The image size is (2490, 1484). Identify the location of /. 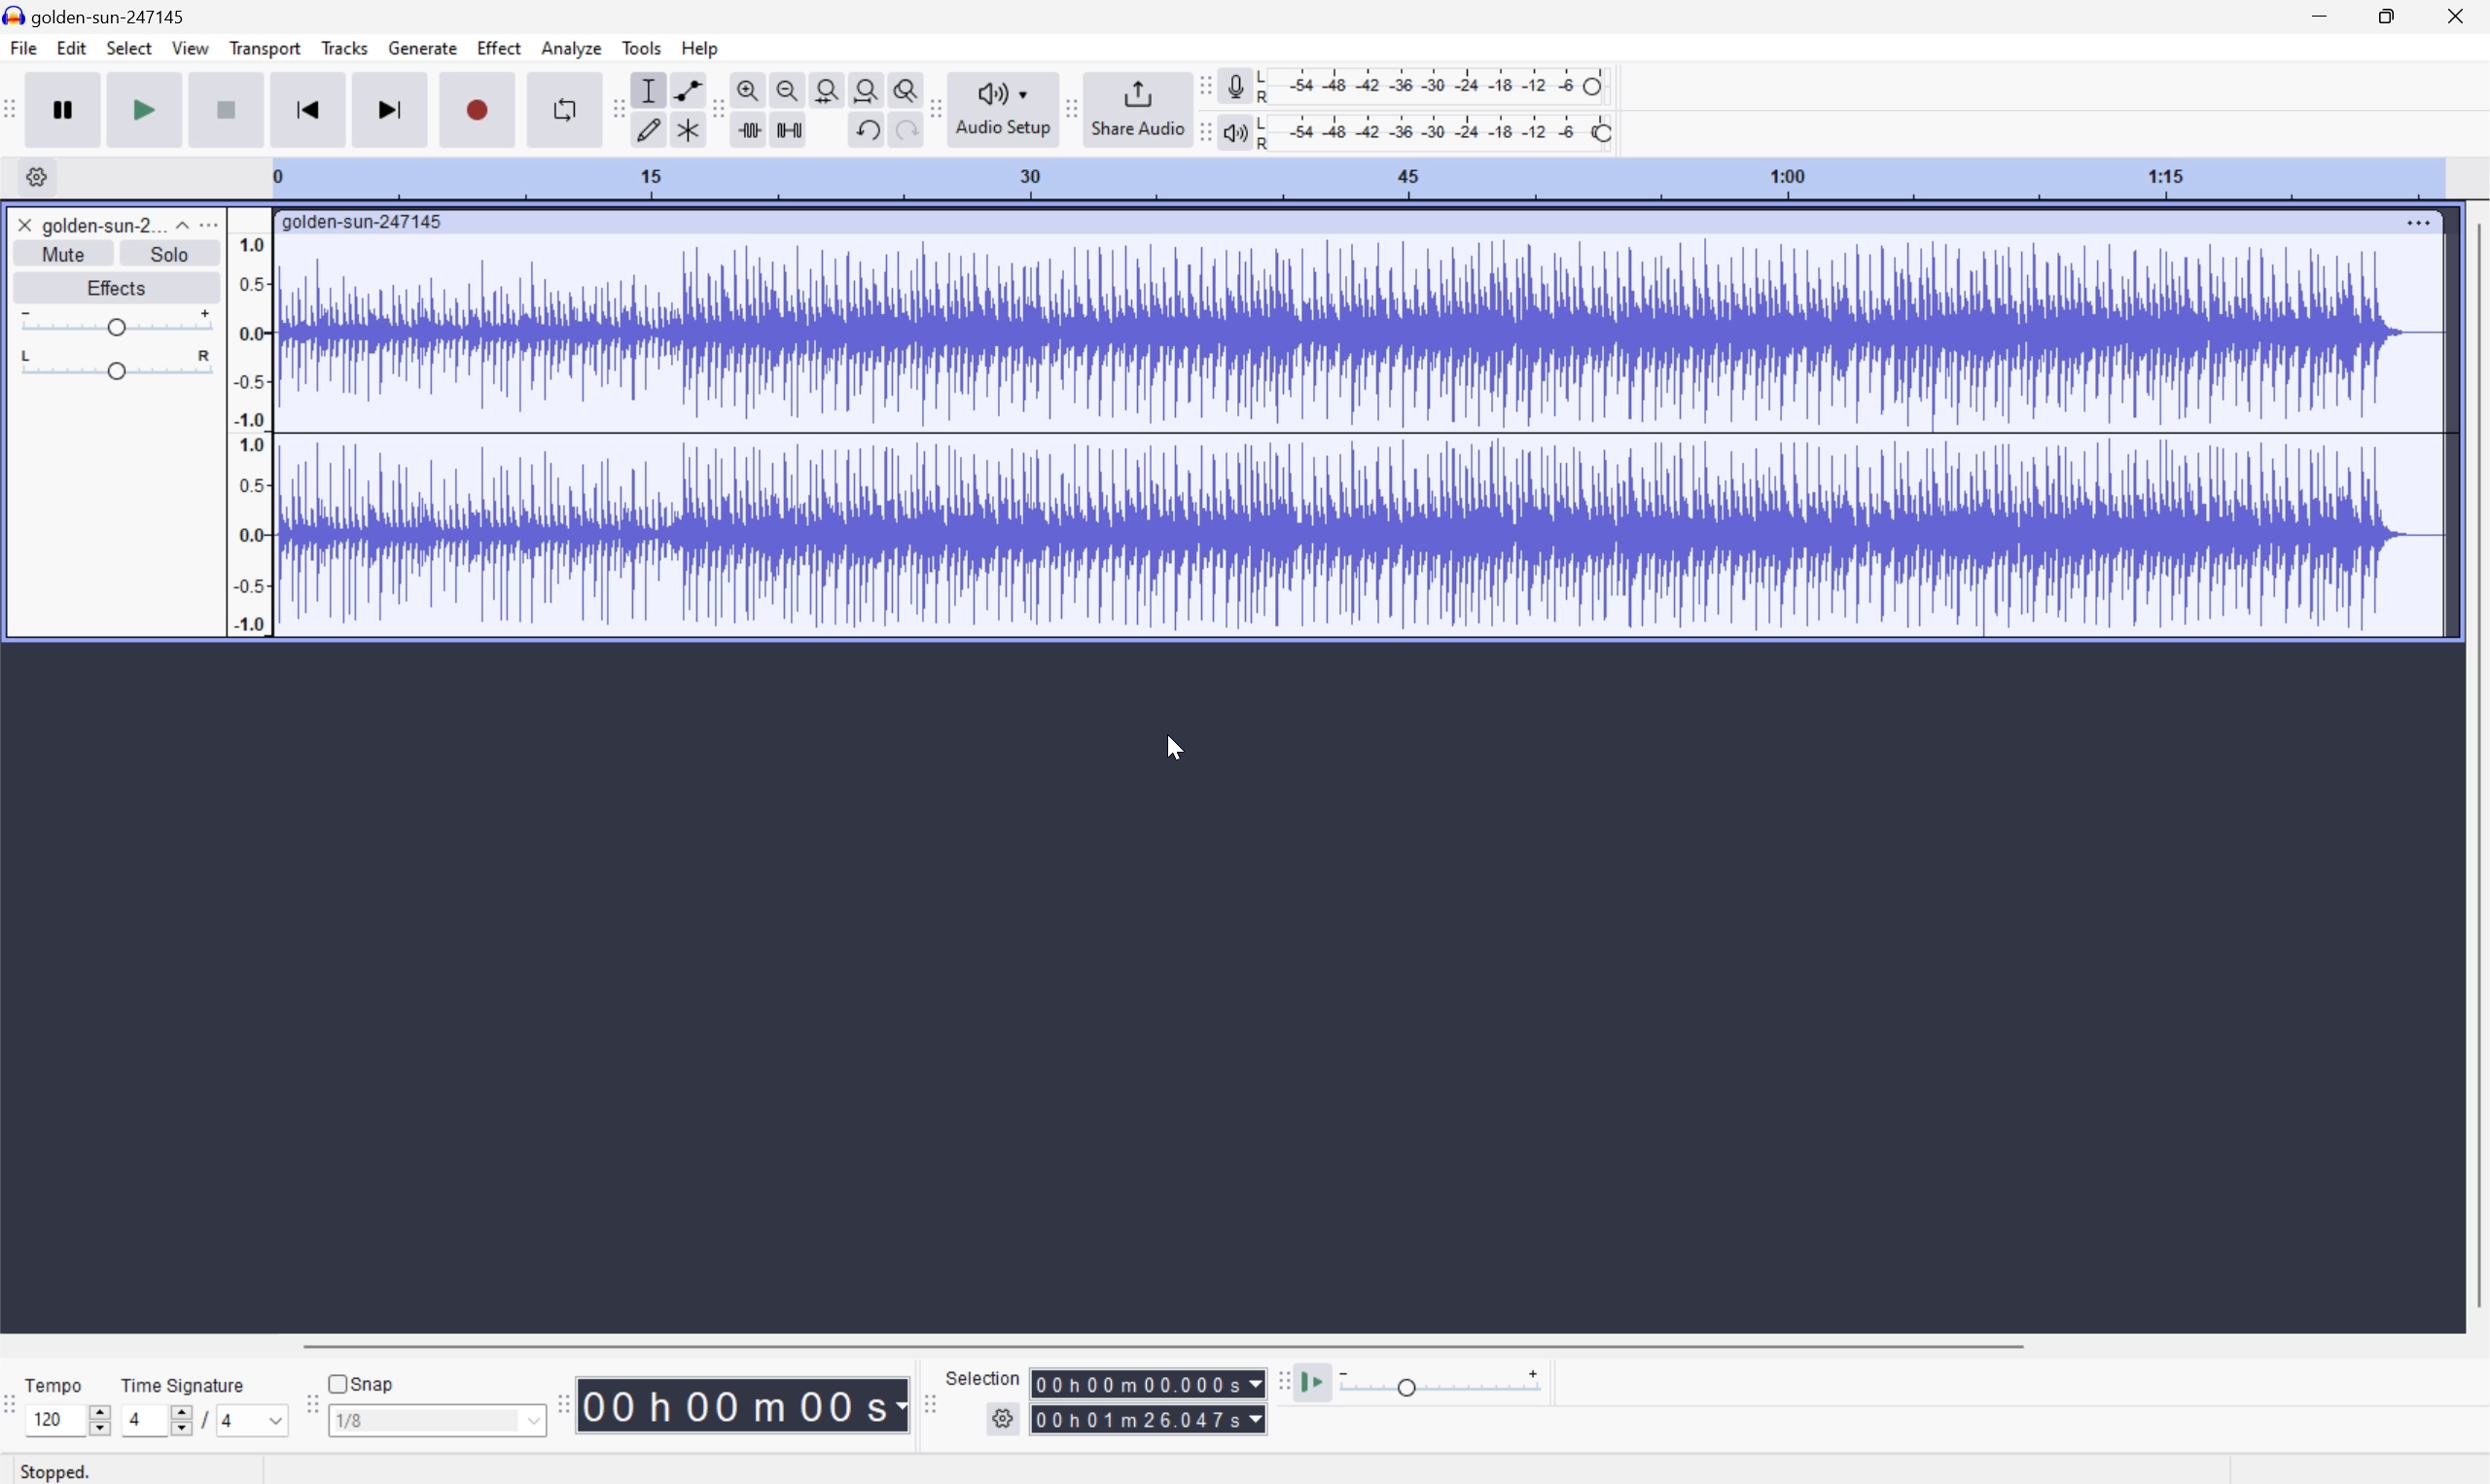
(204, 1420).